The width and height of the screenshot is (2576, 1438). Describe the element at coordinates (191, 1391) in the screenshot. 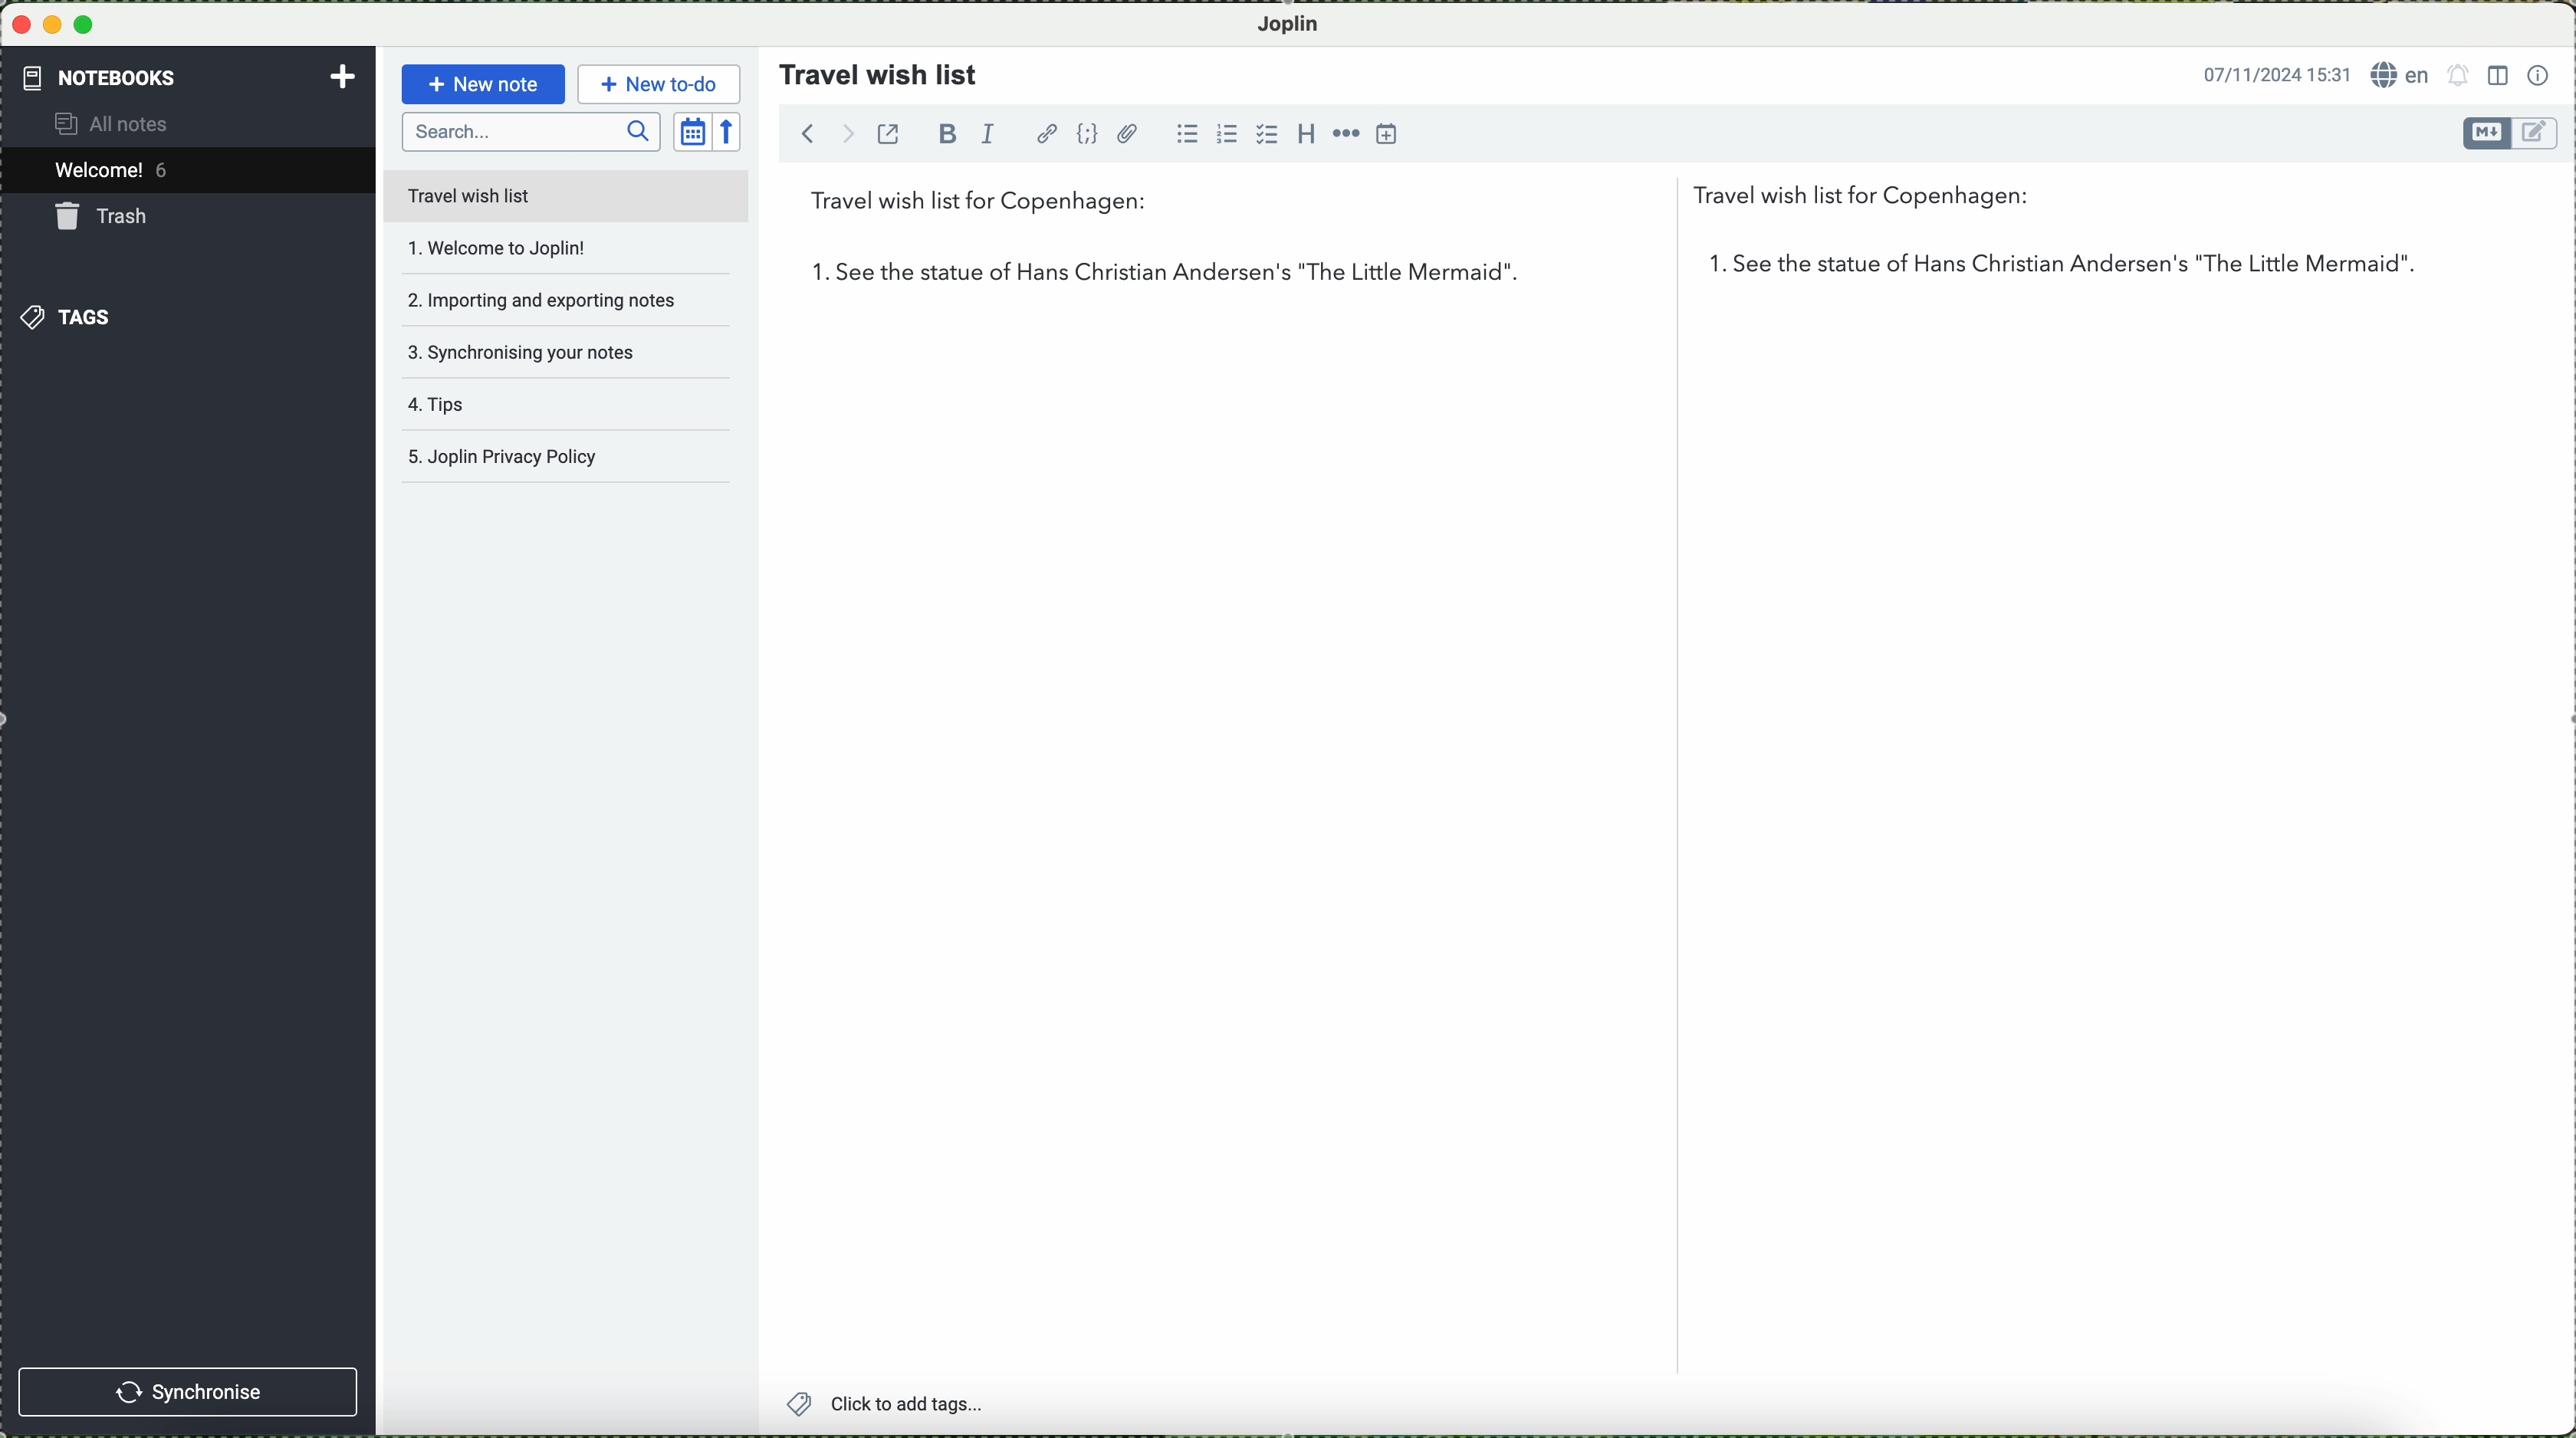

I see `synchronise button` at that location.